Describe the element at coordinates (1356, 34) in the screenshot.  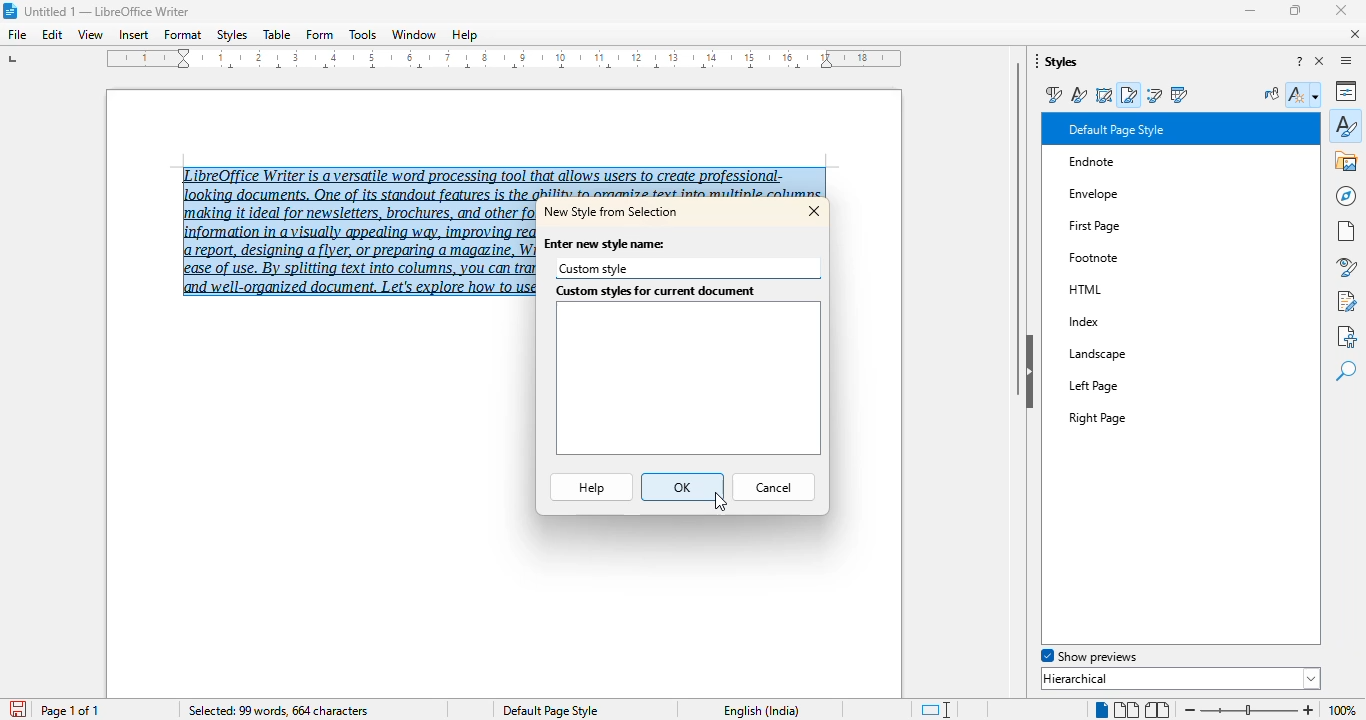
I see `close document` at that location.